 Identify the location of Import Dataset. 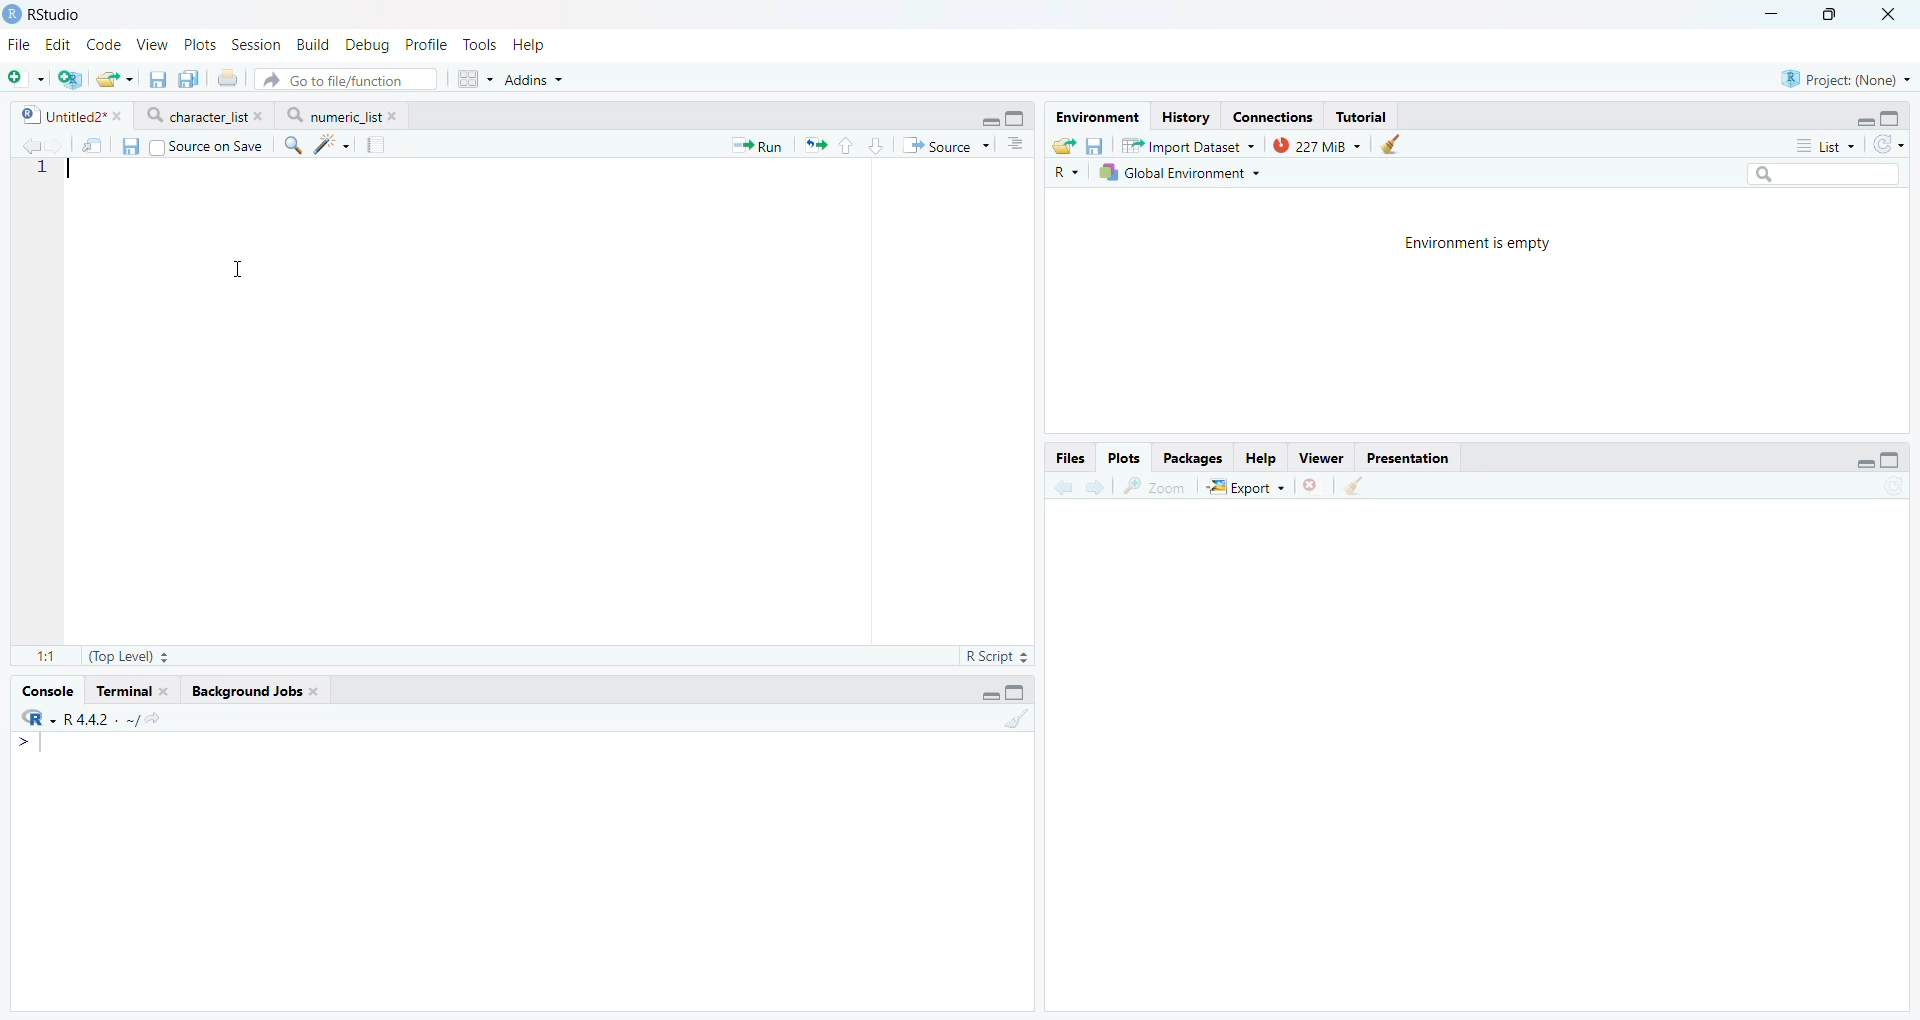
(1188, 145).